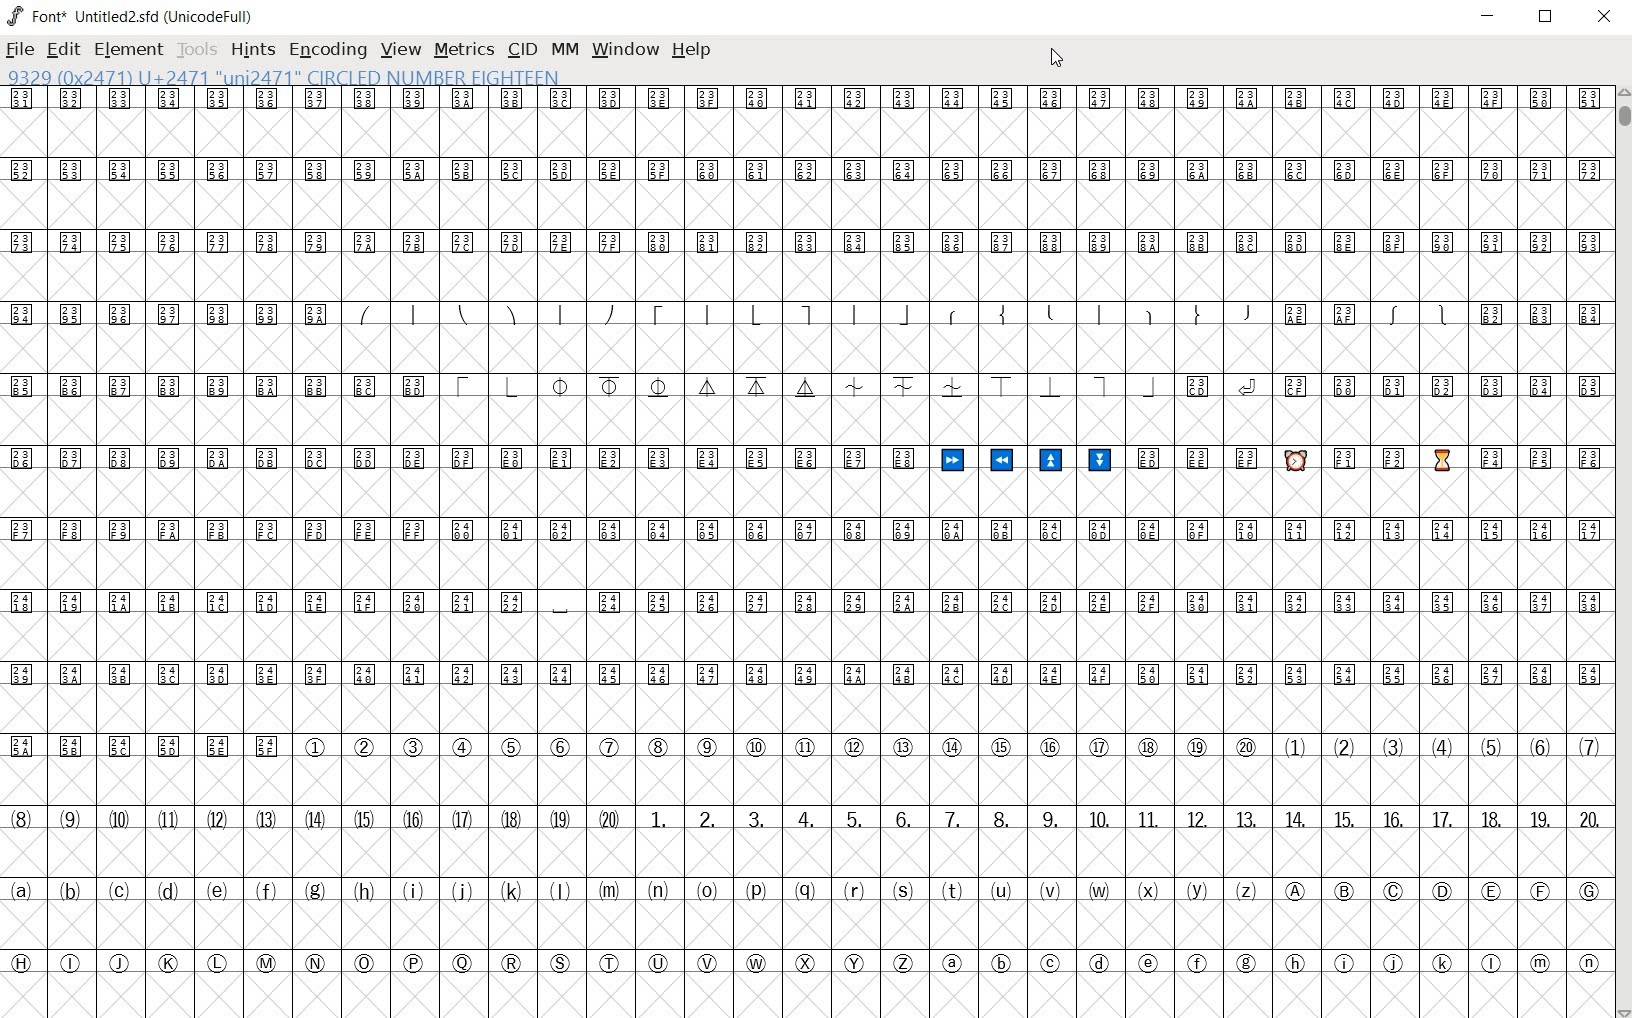 The image size is (1632, 1018). I want to click on restore, so click(1546, 17).